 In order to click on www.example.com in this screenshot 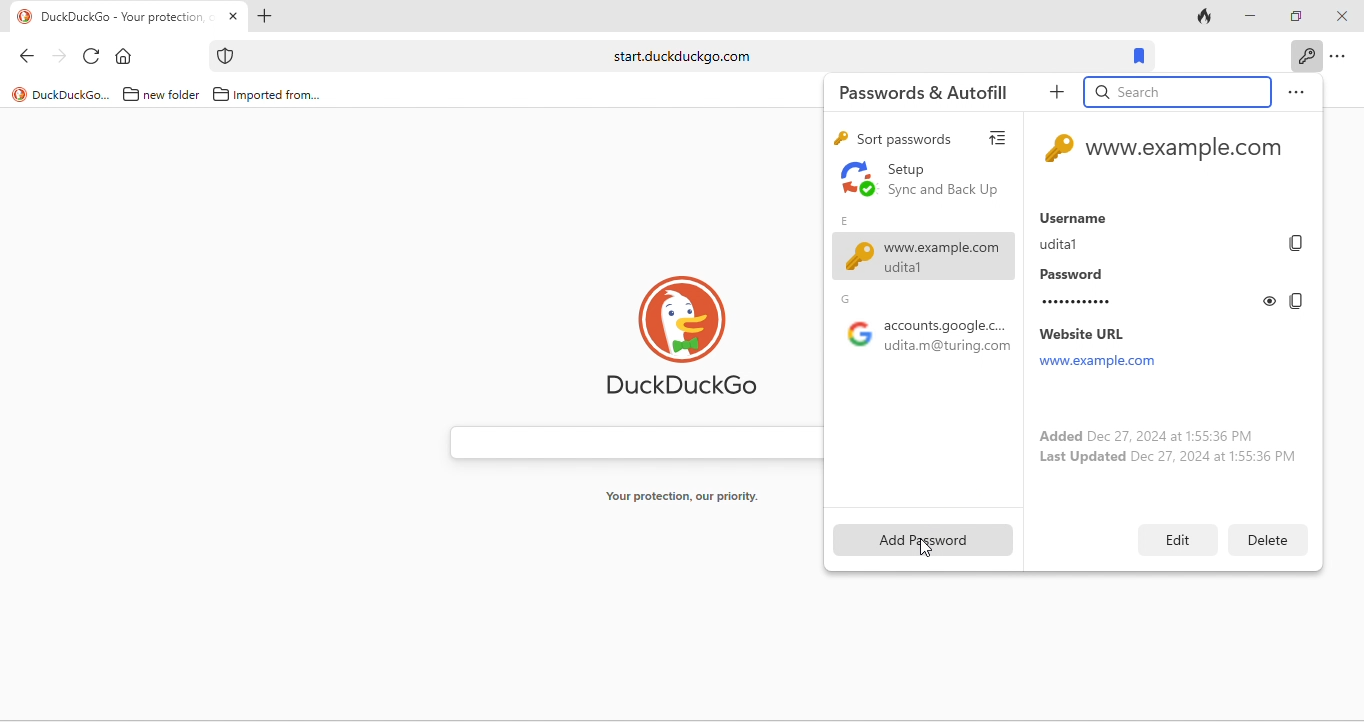, I will do `click(925, 256)`.